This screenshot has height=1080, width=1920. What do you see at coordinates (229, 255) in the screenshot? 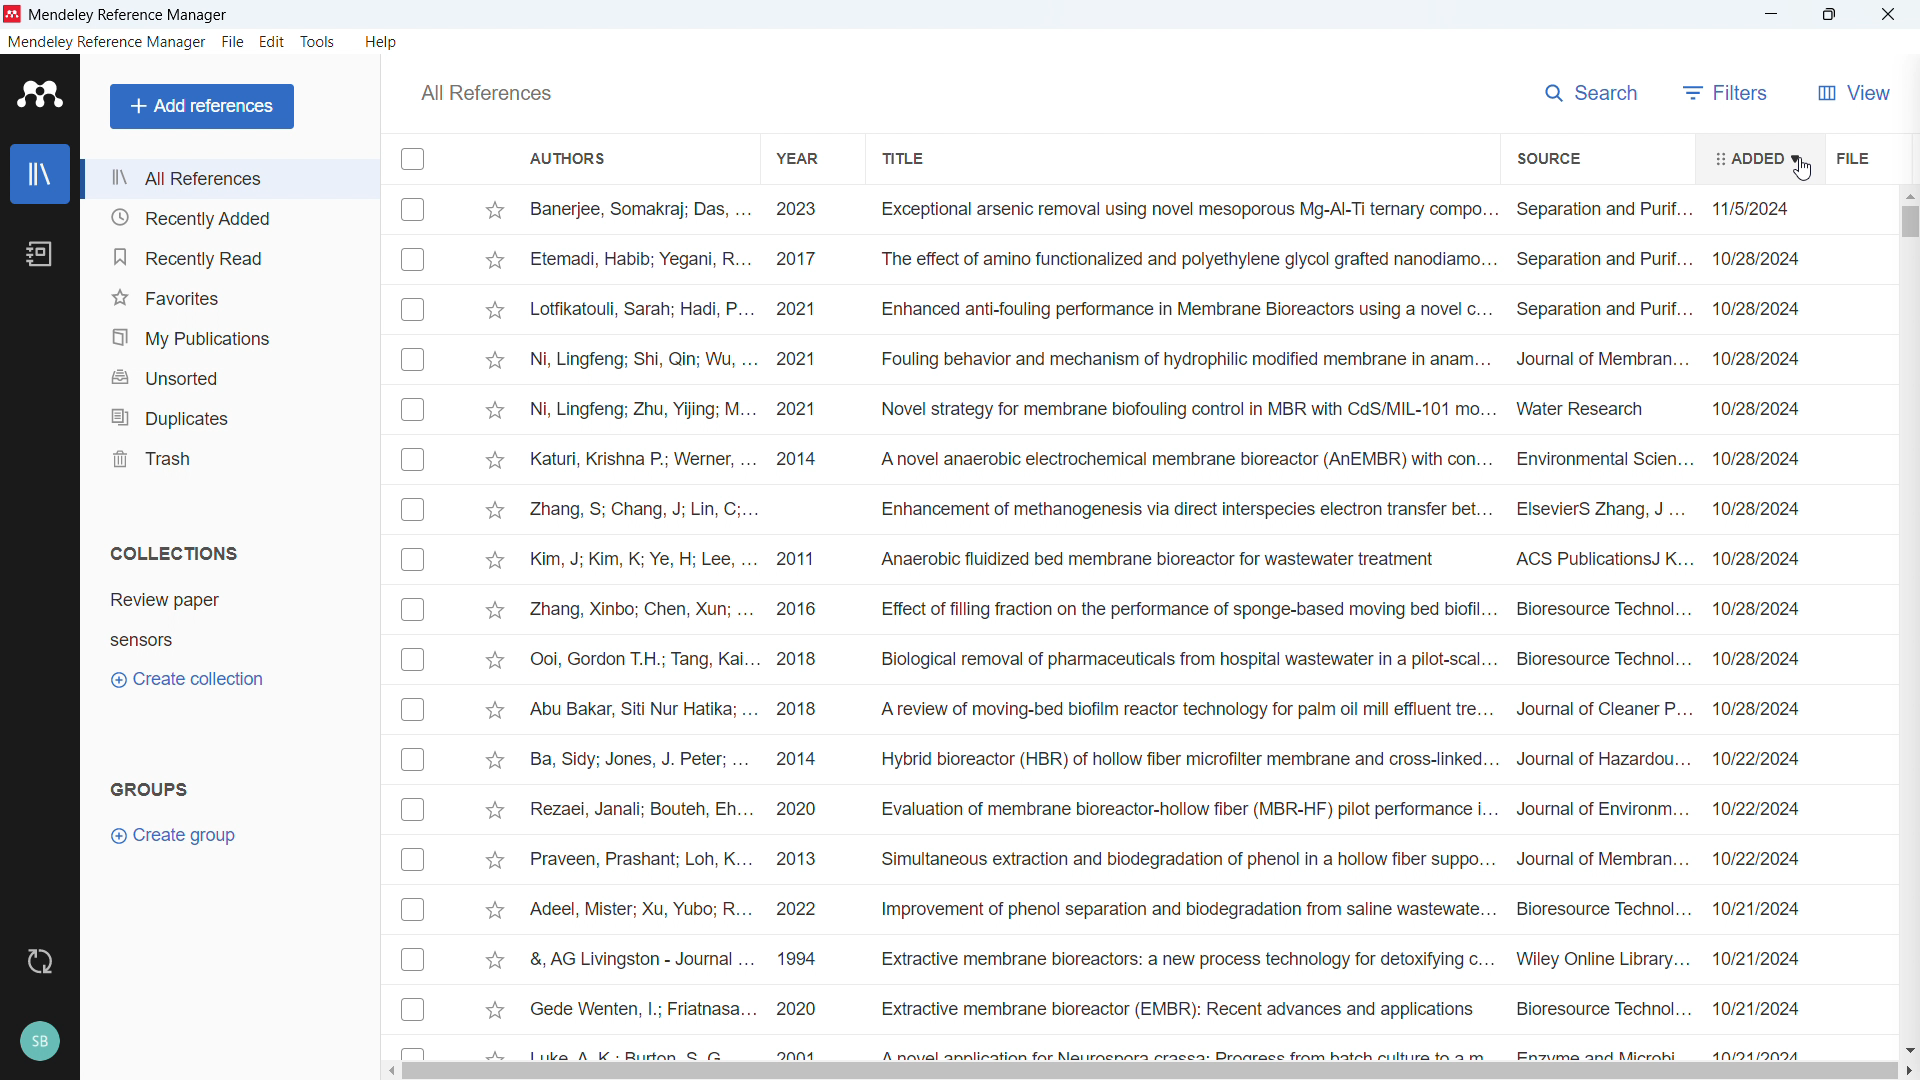
I see `Recently read ` at bounding box center [229, 255].